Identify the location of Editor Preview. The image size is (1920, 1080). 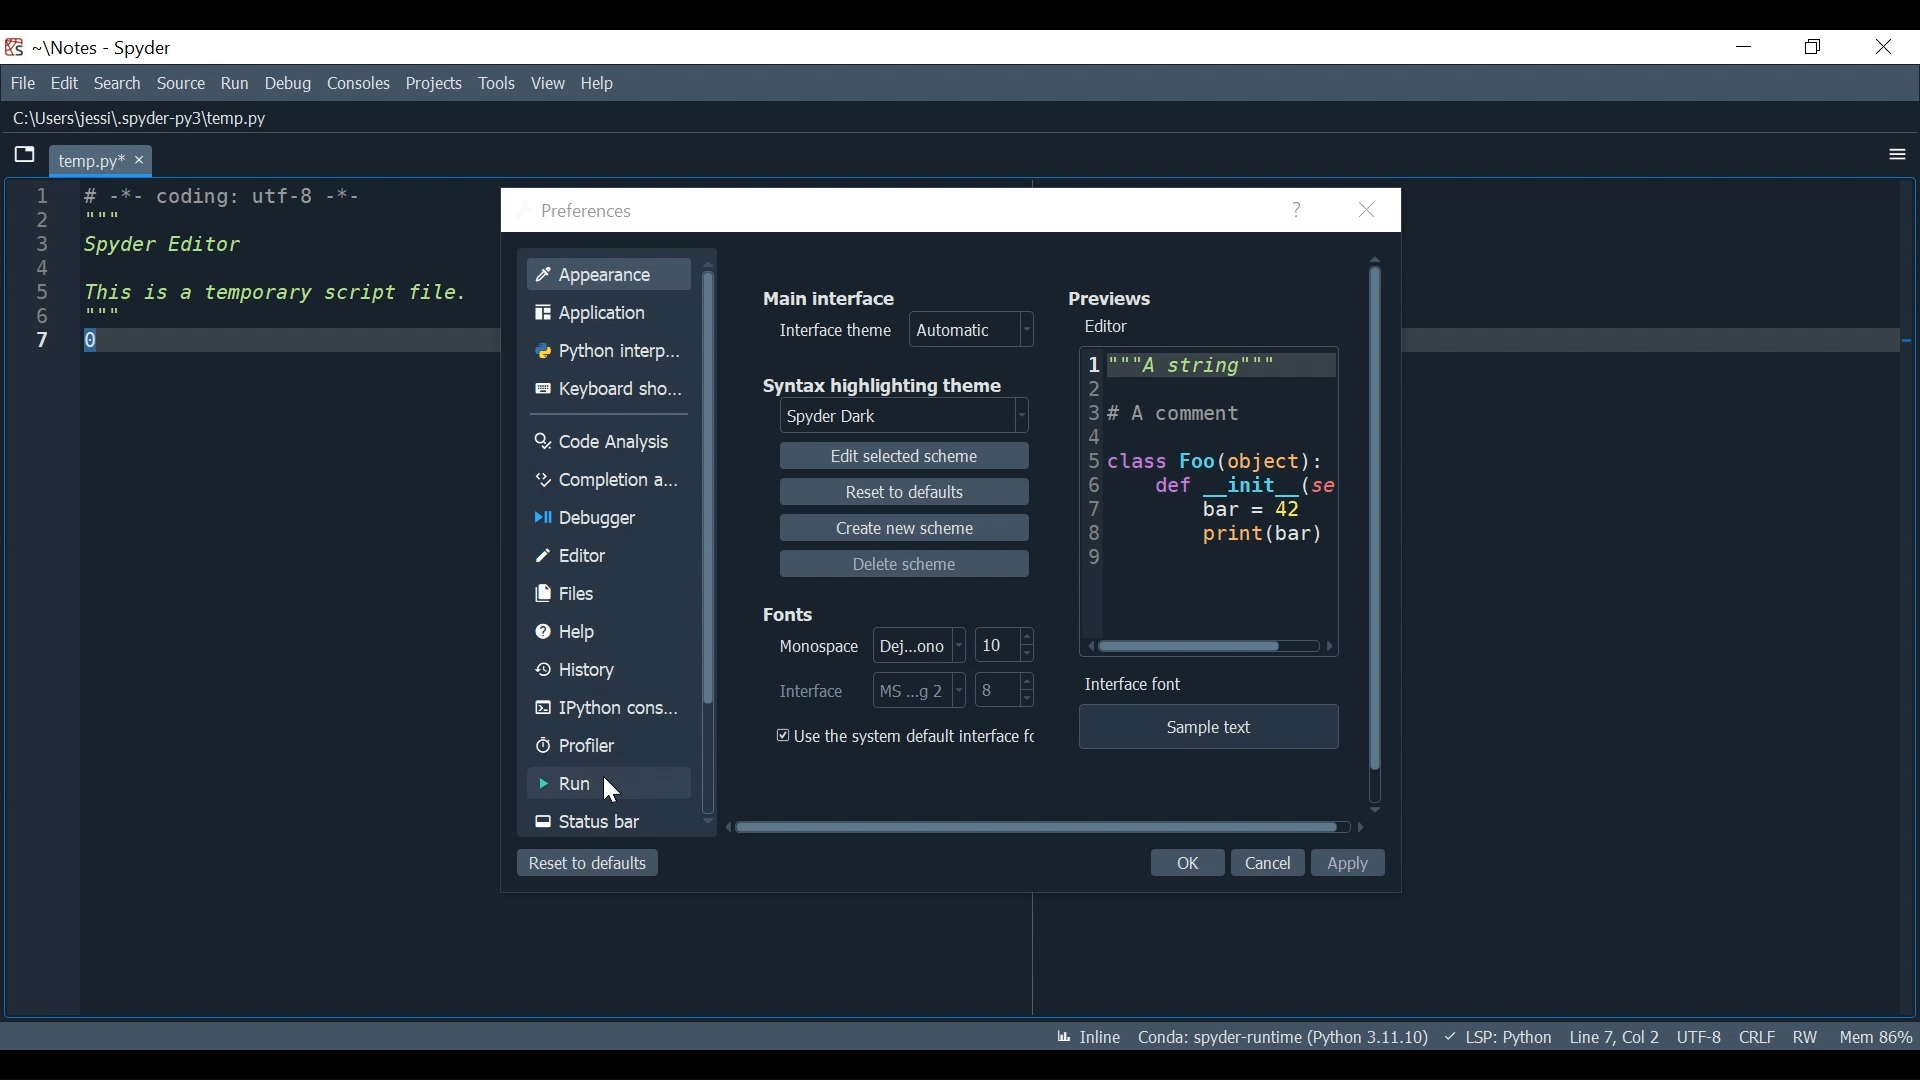
(1231, 461).